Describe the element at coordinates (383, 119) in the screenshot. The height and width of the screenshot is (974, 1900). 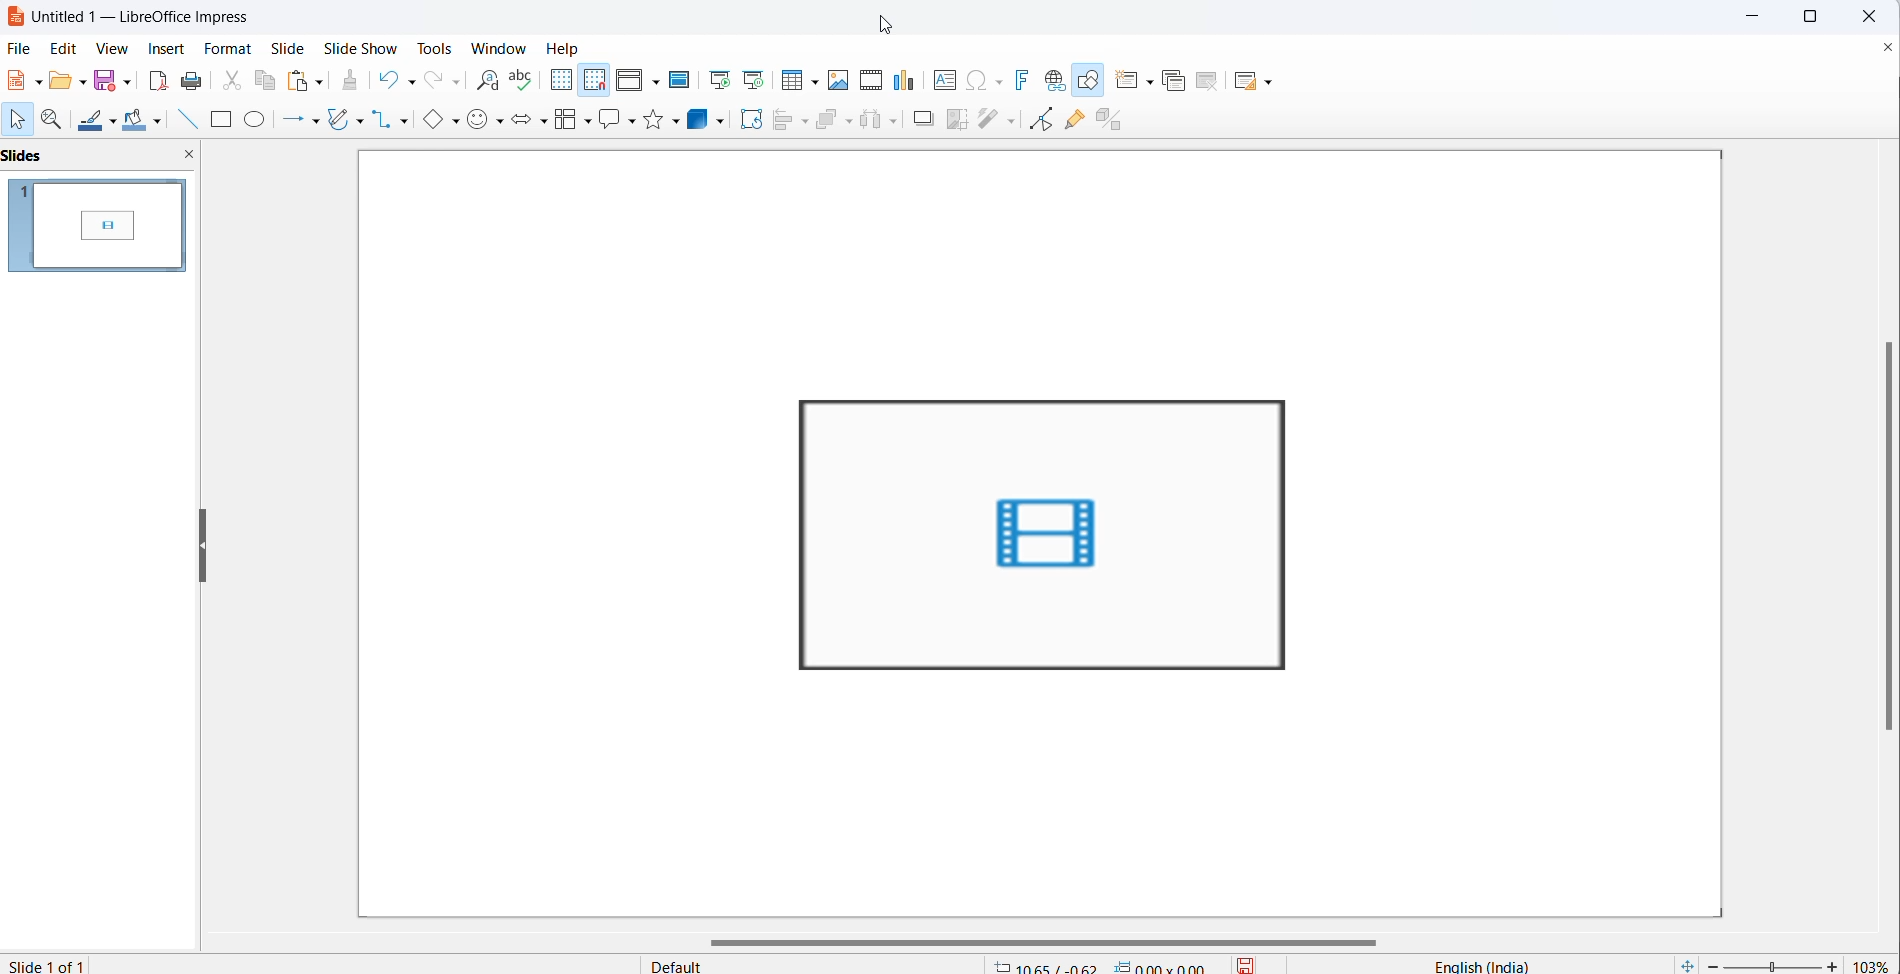
I see `connectors` at that location.